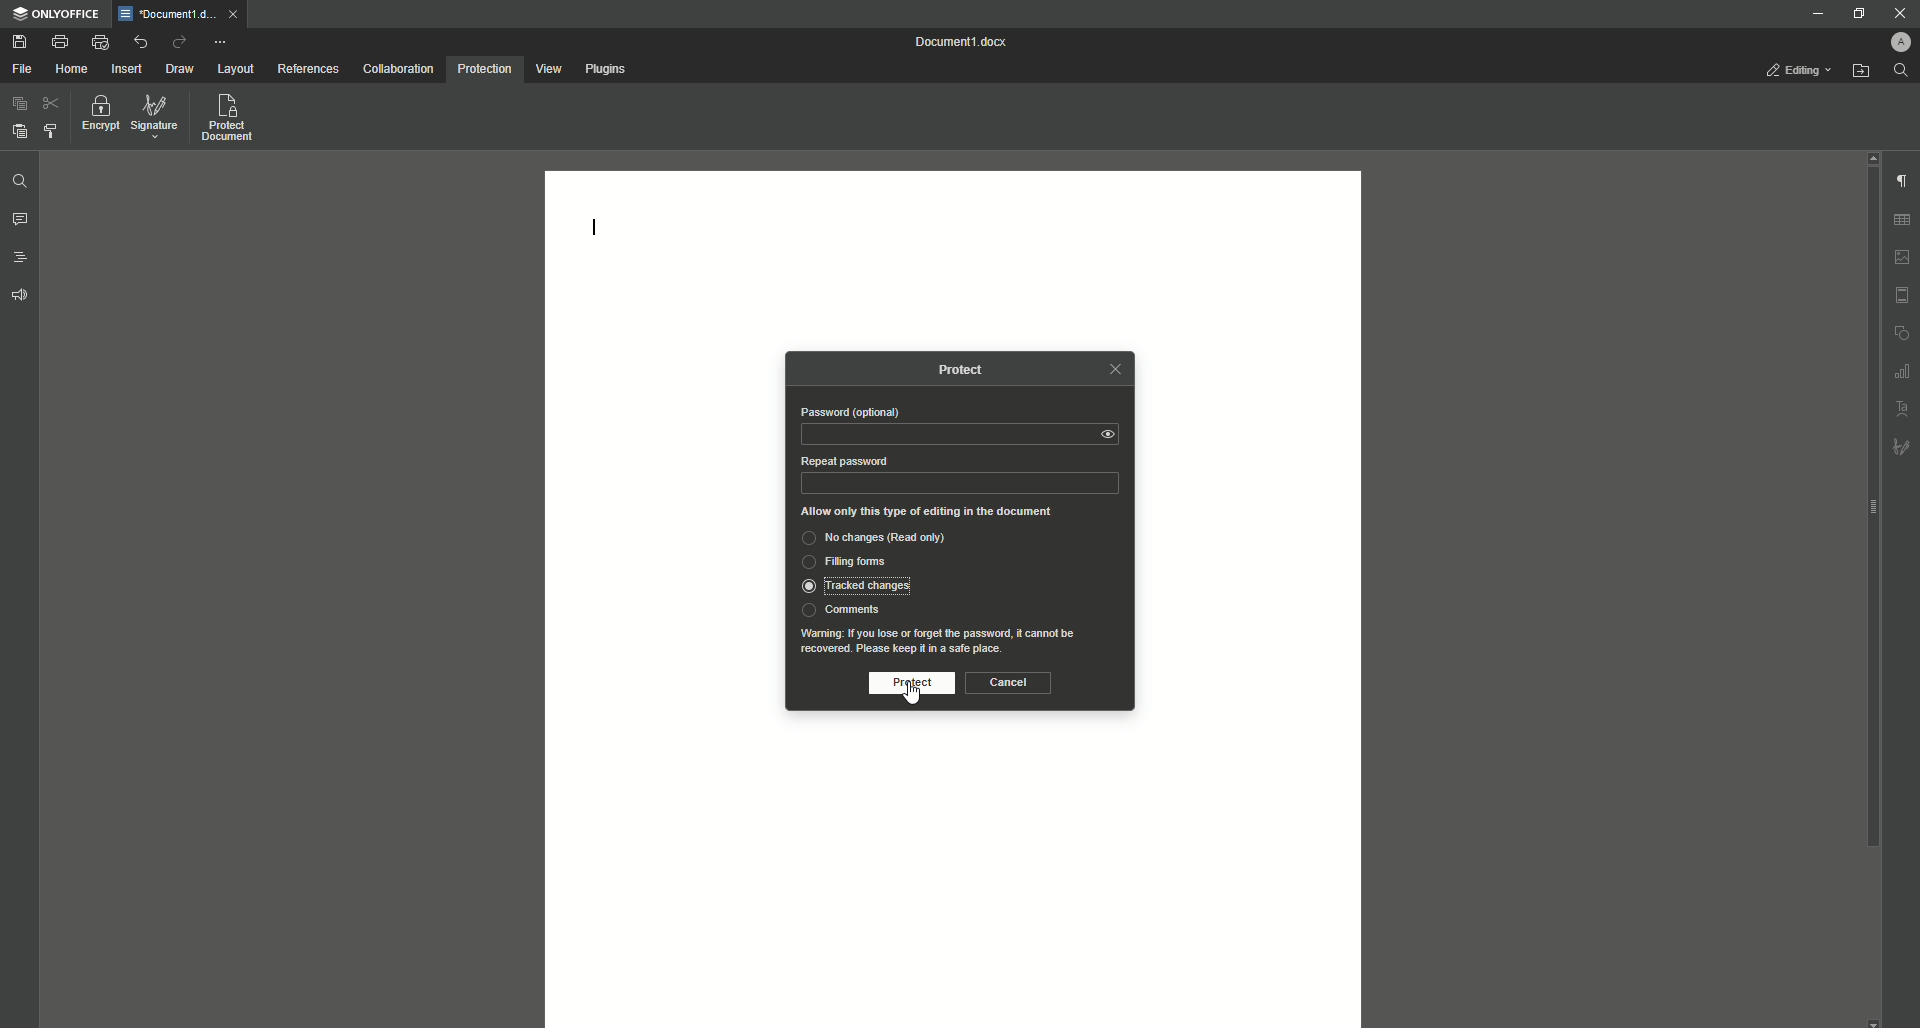  Describe the element at coordinates (222, 40) in the screenshot. I see `More Options` at that location.